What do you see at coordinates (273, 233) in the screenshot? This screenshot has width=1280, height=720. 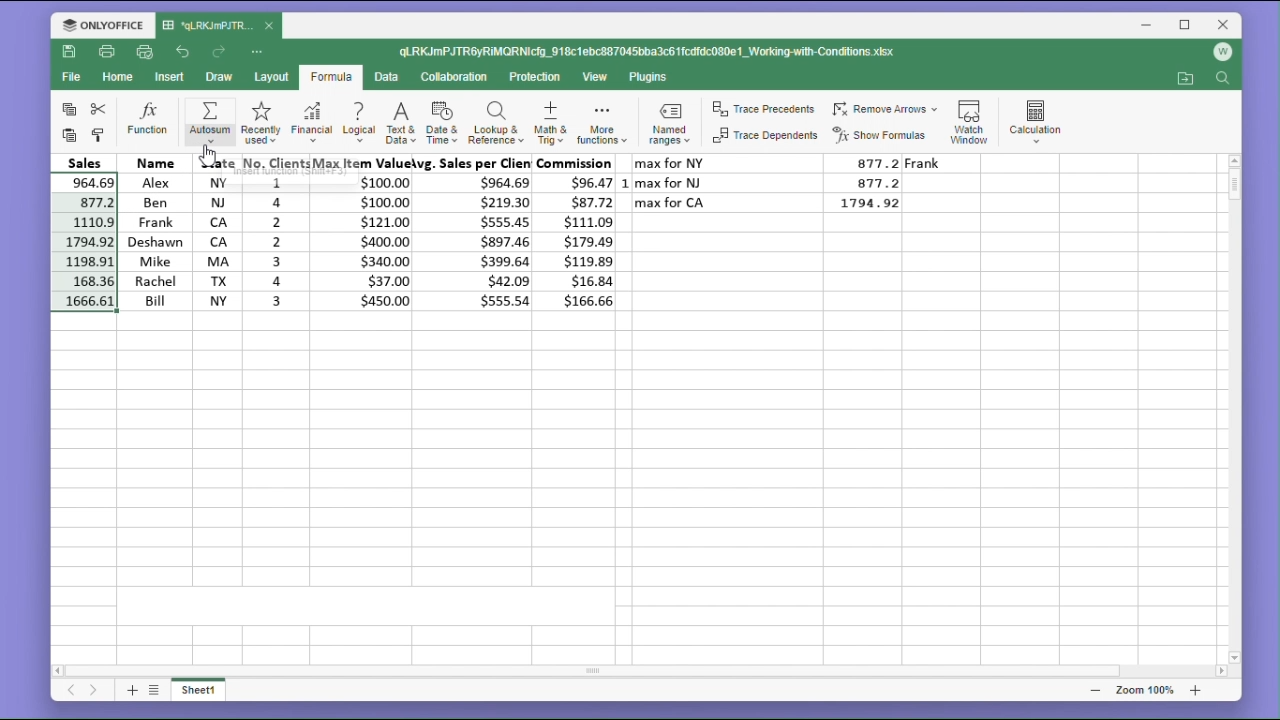 I see `no. of clients` at bounding box center [273, 233].